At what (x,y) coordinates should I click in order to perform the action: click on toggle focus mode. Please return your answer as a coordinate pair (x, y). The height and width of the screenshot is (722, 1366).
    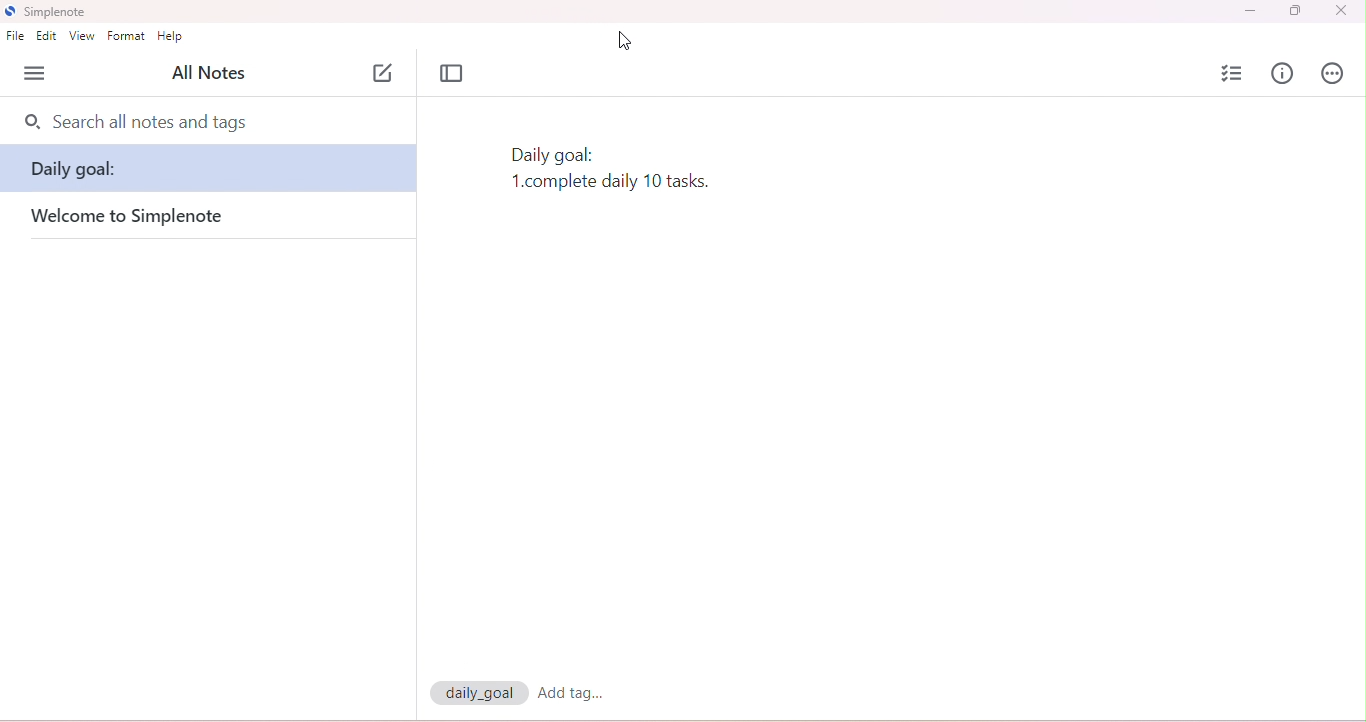
    Looking at the image, I should click on (454, 74).